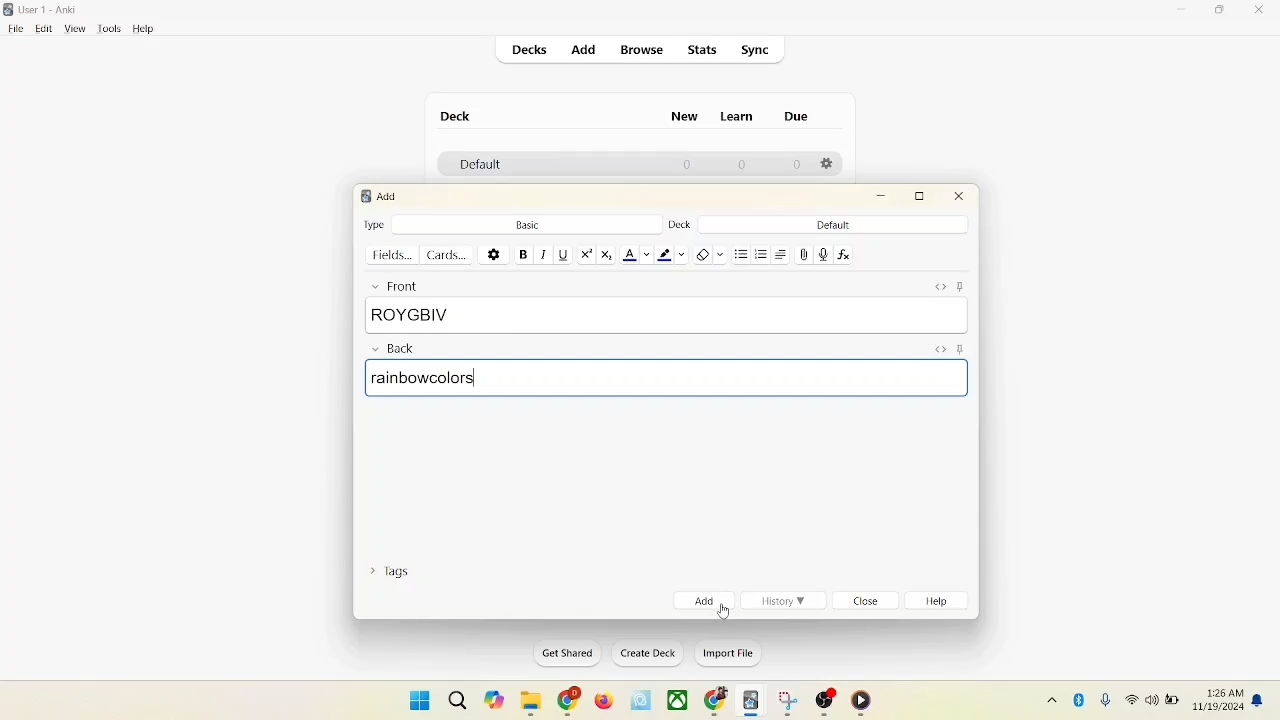  What do you see at coordinates (522, 253) in the screenshot?
I see `bold` at bounding box center [522, 253].